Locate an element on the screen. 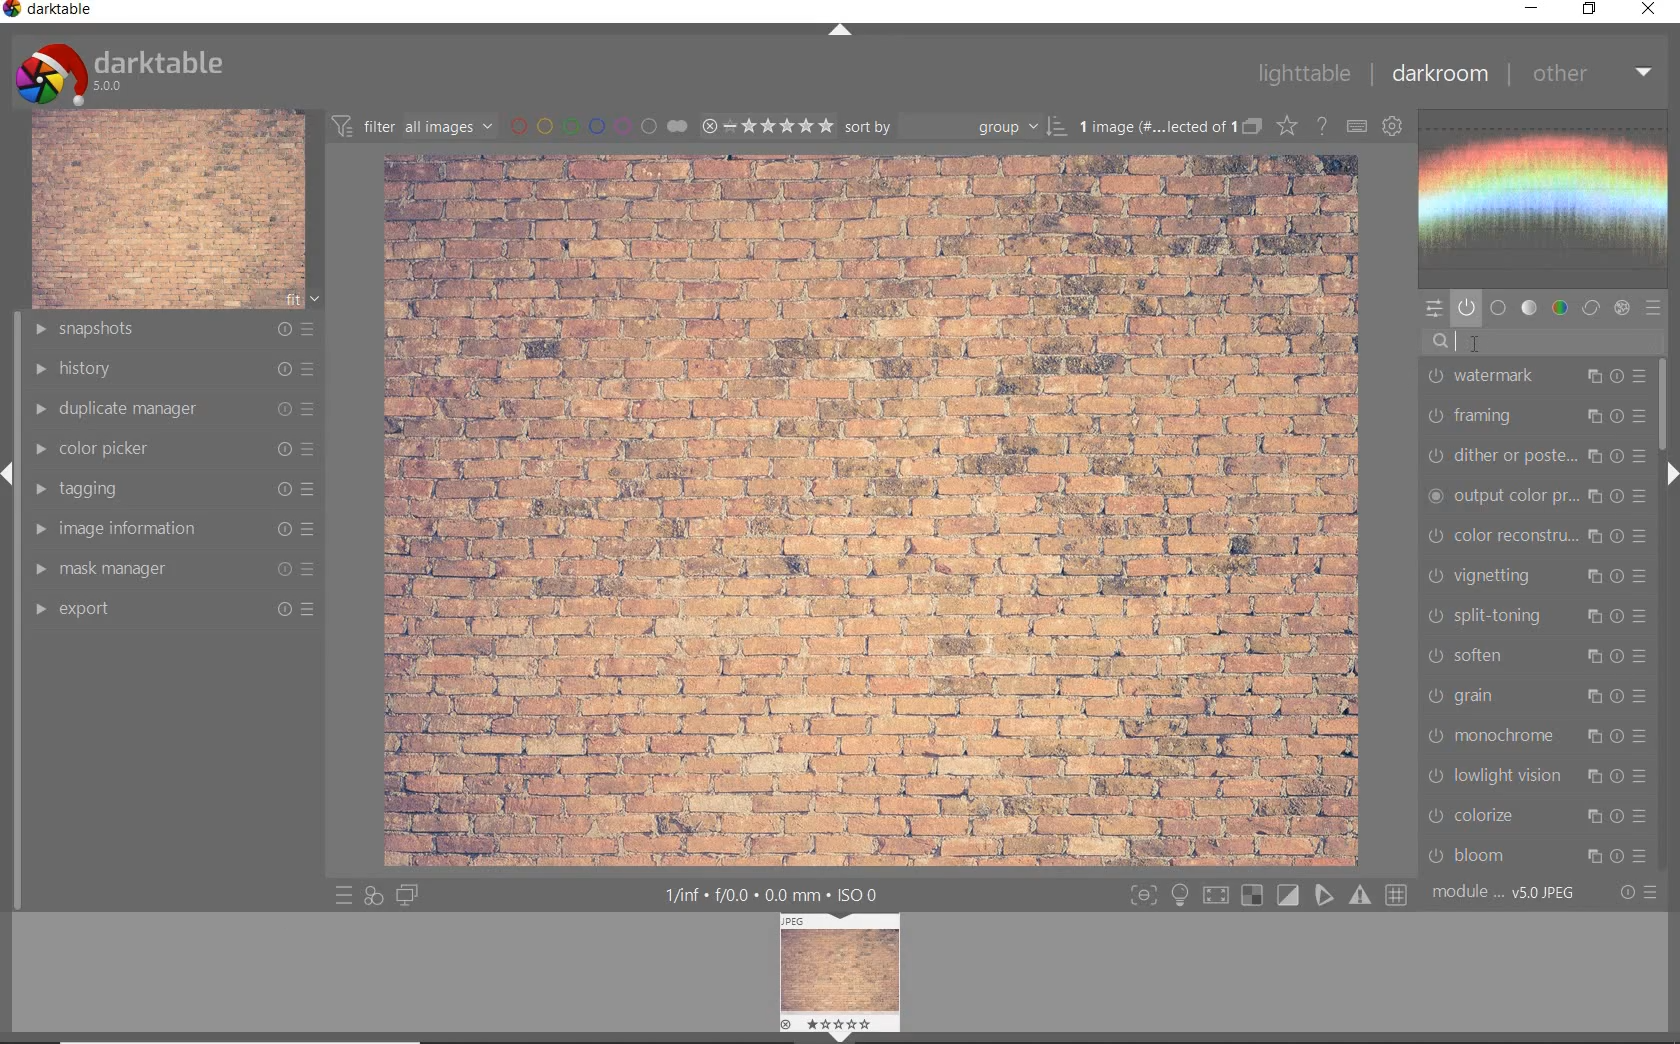 The image size is (1680, 1044). color reconstruction is located at coordinates (1537, 537).